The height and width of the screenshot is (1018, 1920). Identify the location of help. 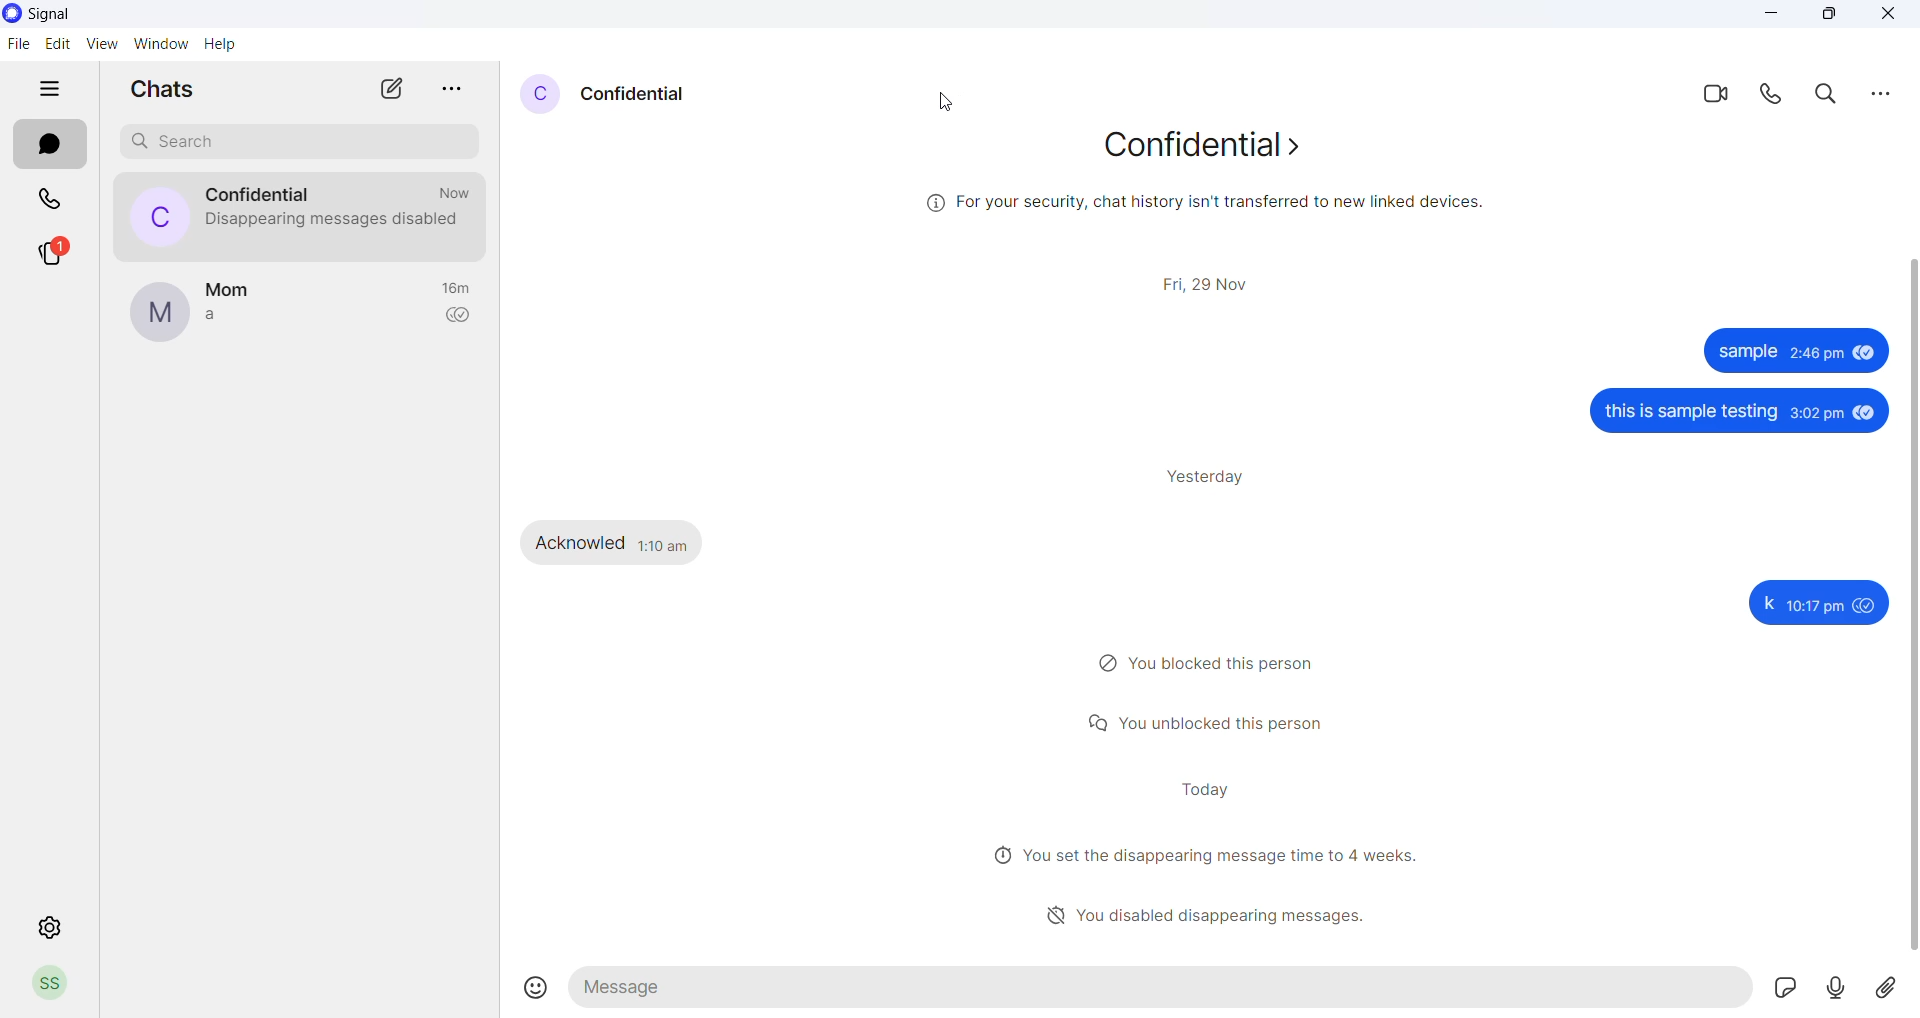
(221, 45).